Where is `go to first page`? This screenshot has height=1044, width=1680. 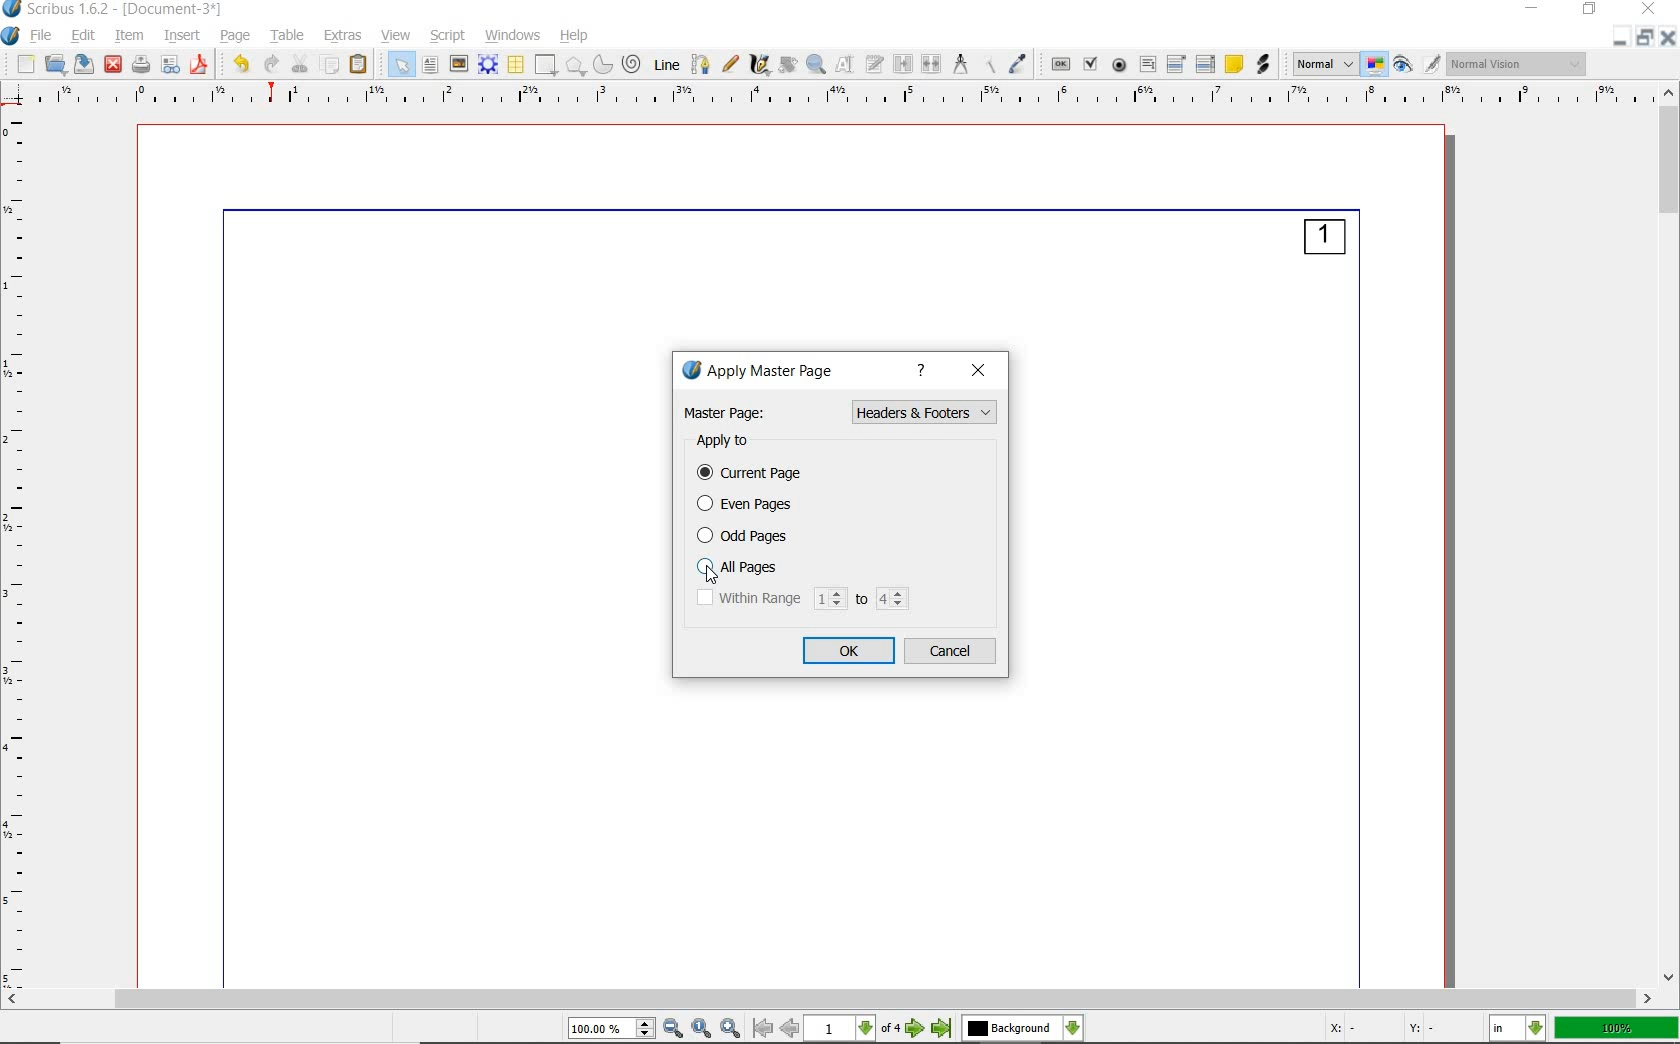 go to first page is located at coordinates (763, 1029).